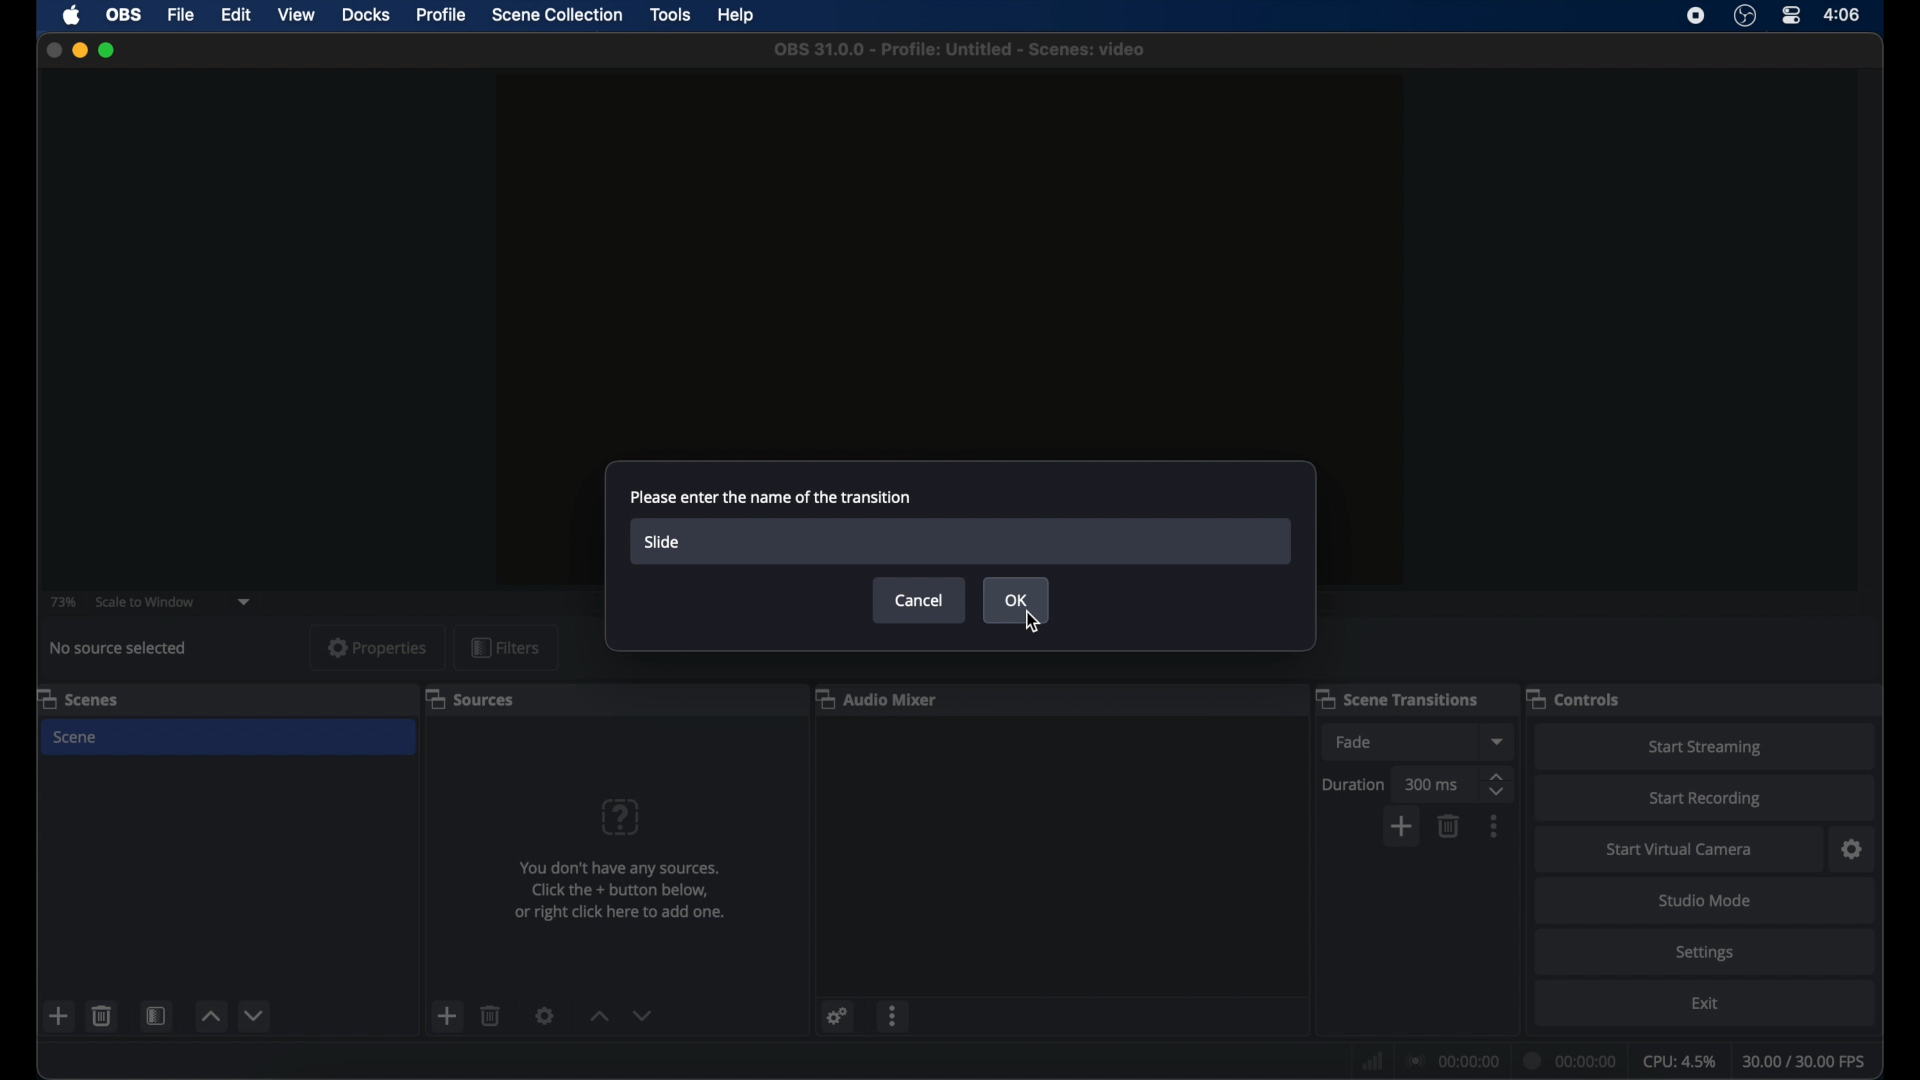 Image resolution: width=1920 pixels, height=1080 pixels. I want to click on obs, so click(122, 15).